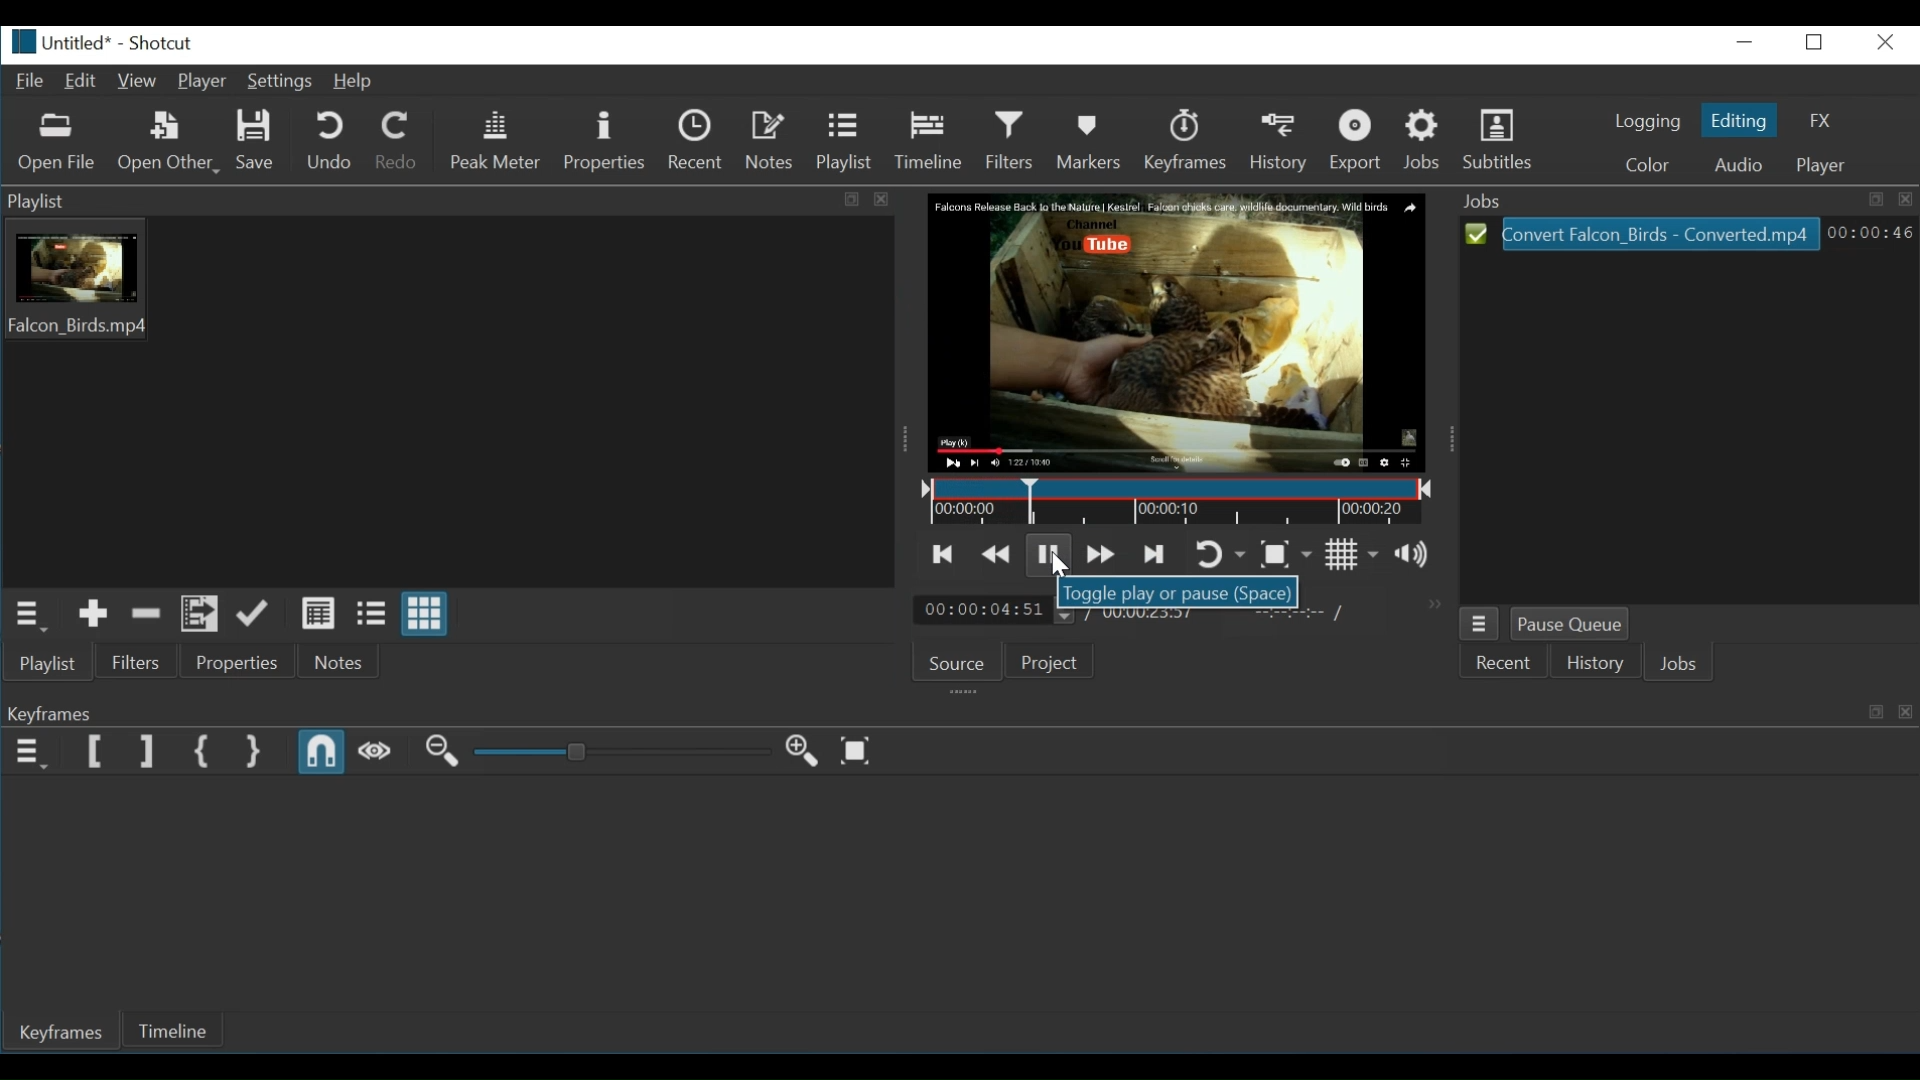 Image resolution: width=1920 pixels, height=1080 pixels. What do you see at coordinates (58, 142) in the screenshot?
I see `Open File` at bounding box center [58, 142].